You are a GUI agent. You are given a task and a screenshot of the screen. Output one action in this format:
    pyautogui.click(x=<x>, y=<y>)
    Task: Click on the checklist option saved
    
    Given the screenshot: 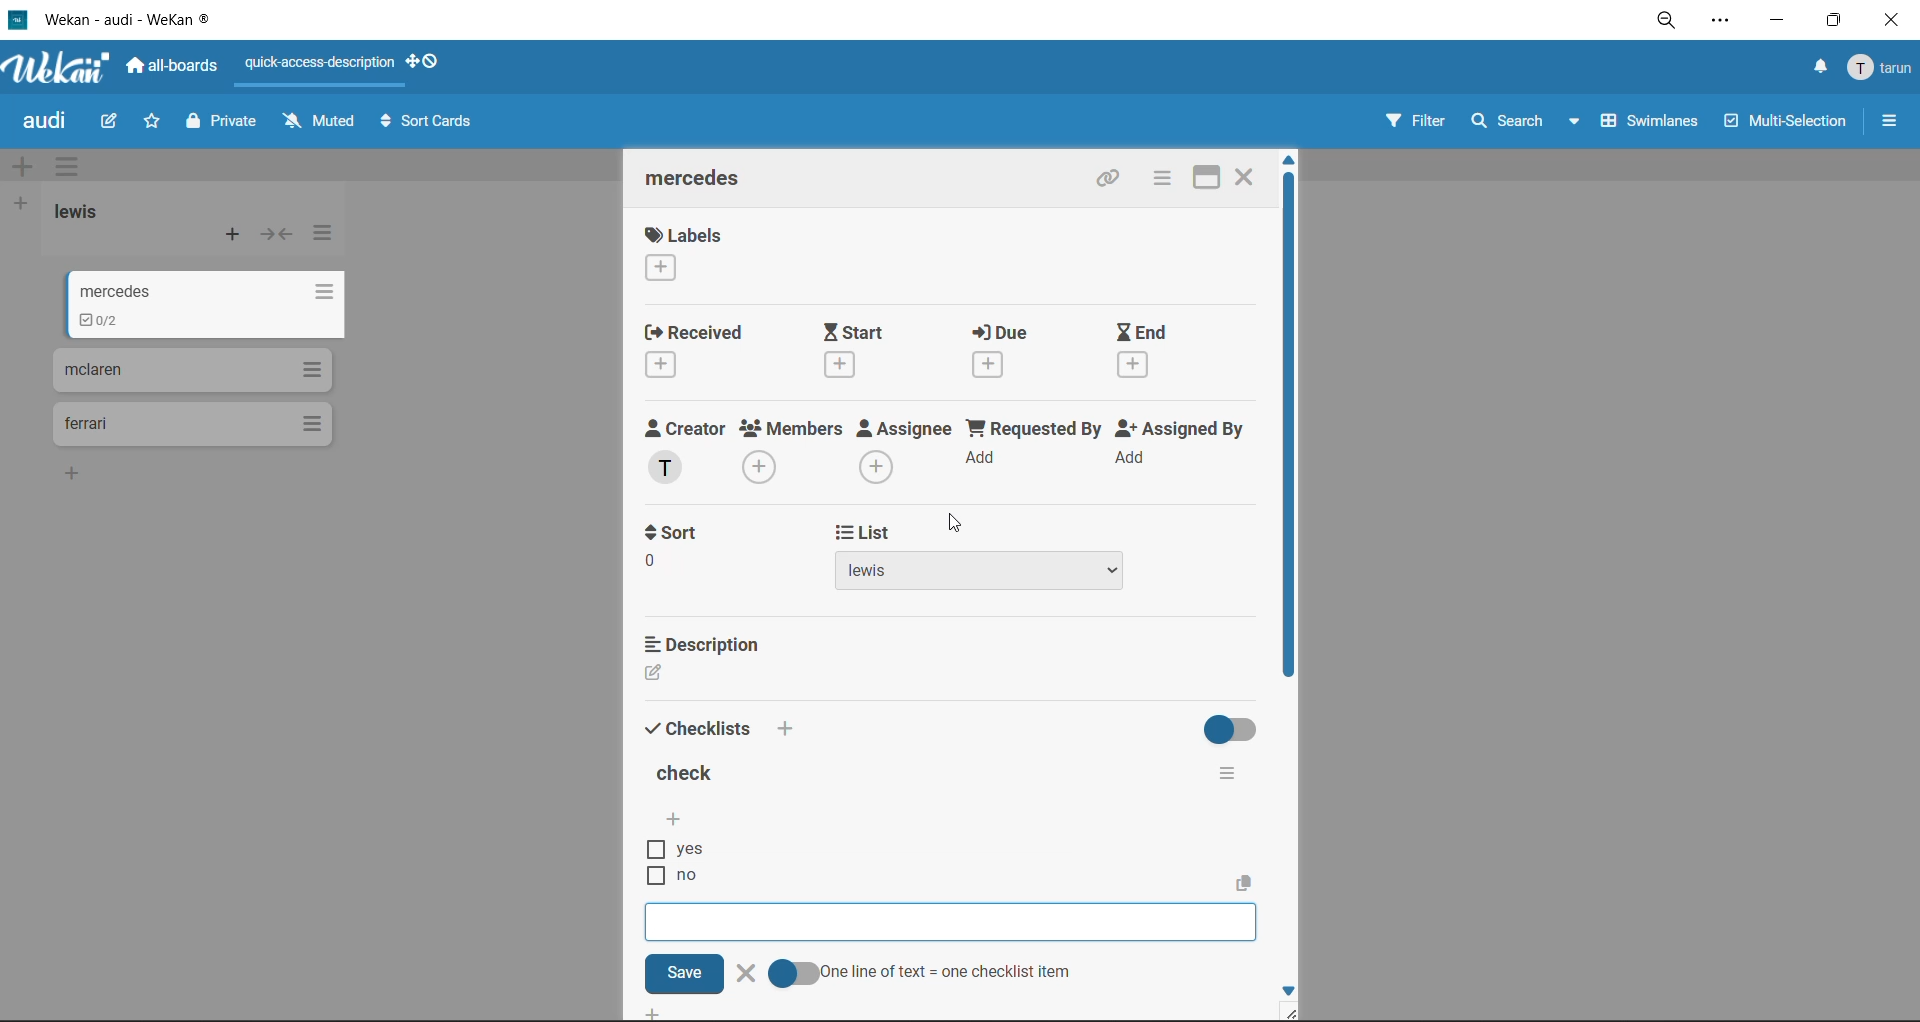 What is the action you would take?
    pyautogui.click(x=673, y=880)
    